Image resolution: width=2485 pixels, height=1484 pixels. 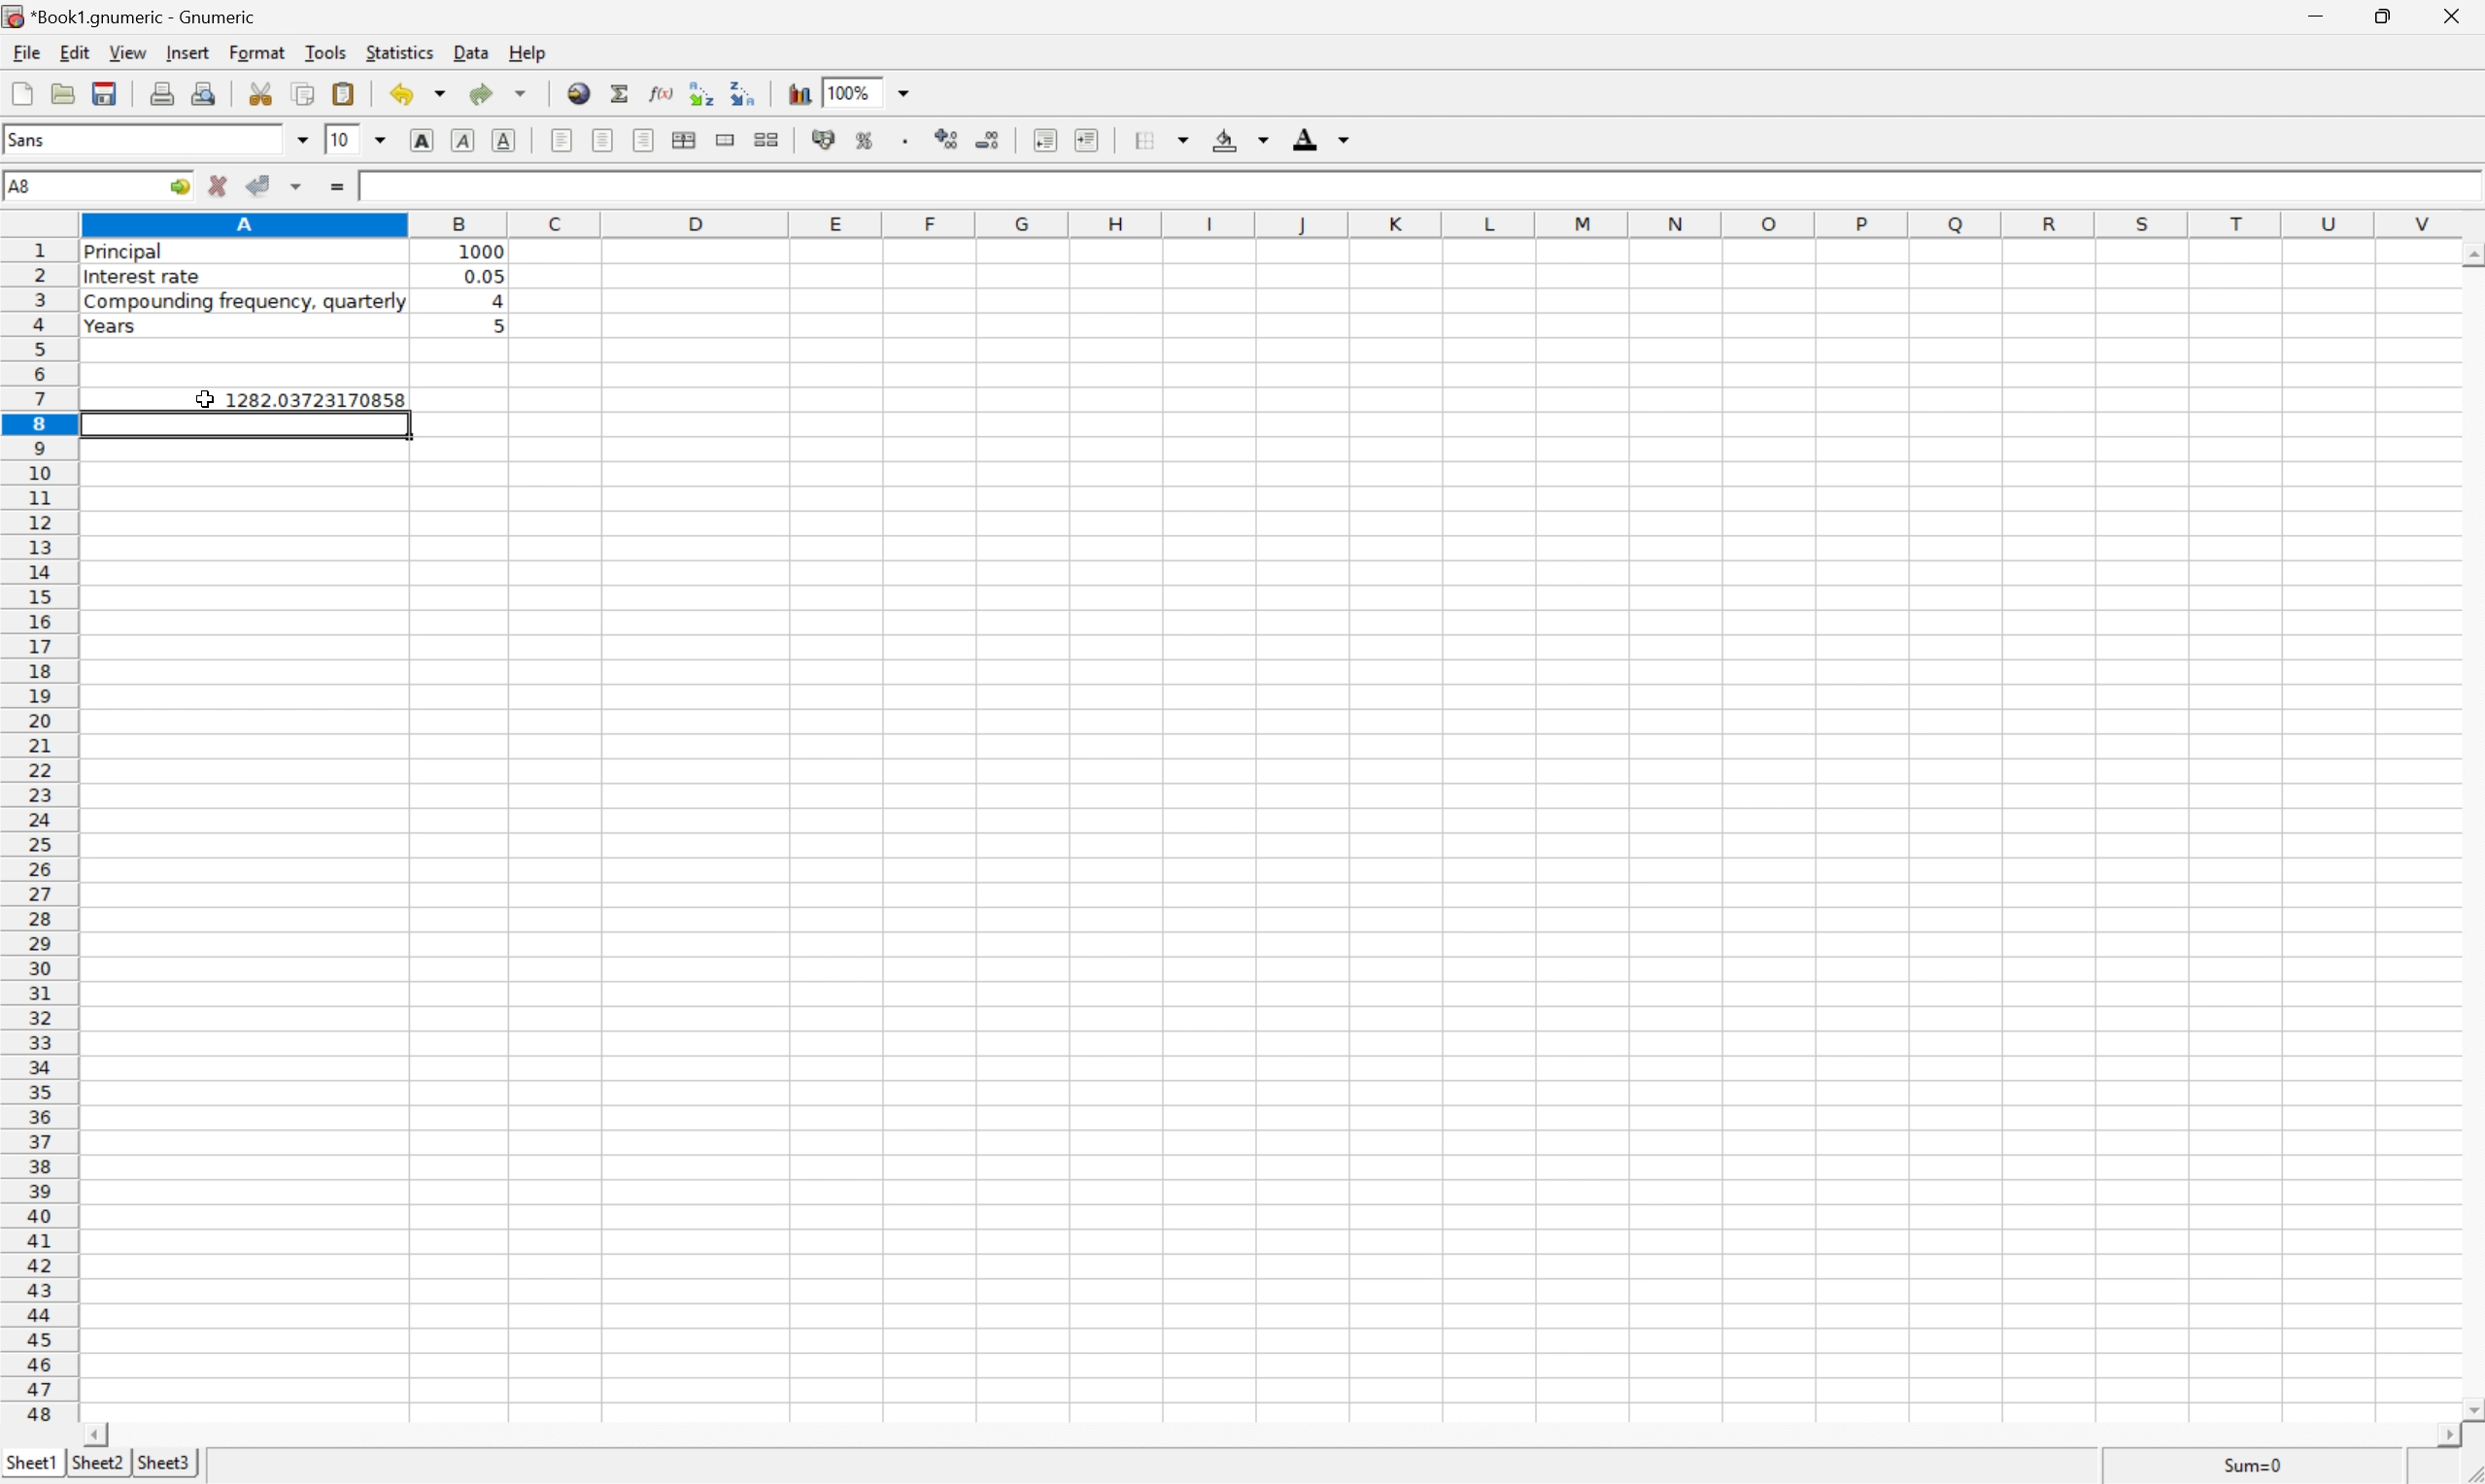 What do you see at coordinates (601, 139) in the screenshot?
I see `center horizontally` at bounding box center [601, 139].